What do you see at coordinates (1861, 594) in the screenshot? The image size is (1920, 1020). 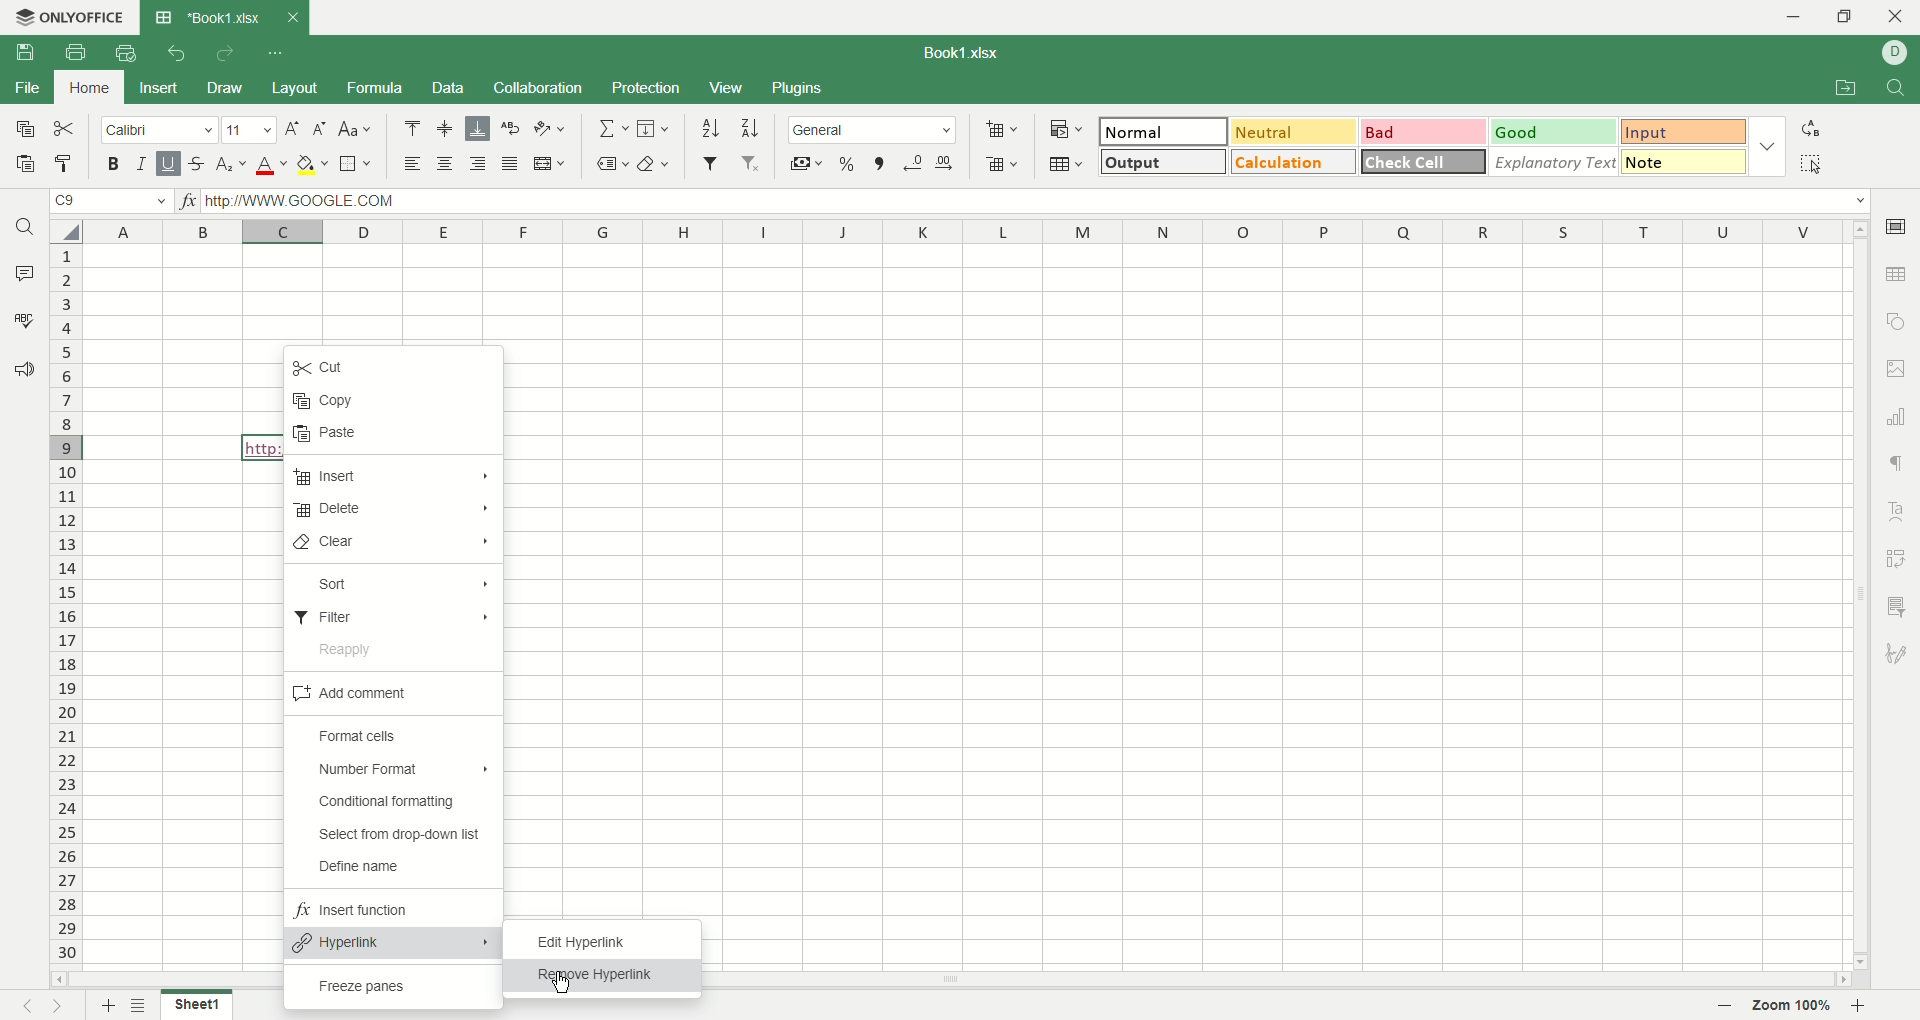 I see `vertical scroll bar` at bounding box center [1861, 594].